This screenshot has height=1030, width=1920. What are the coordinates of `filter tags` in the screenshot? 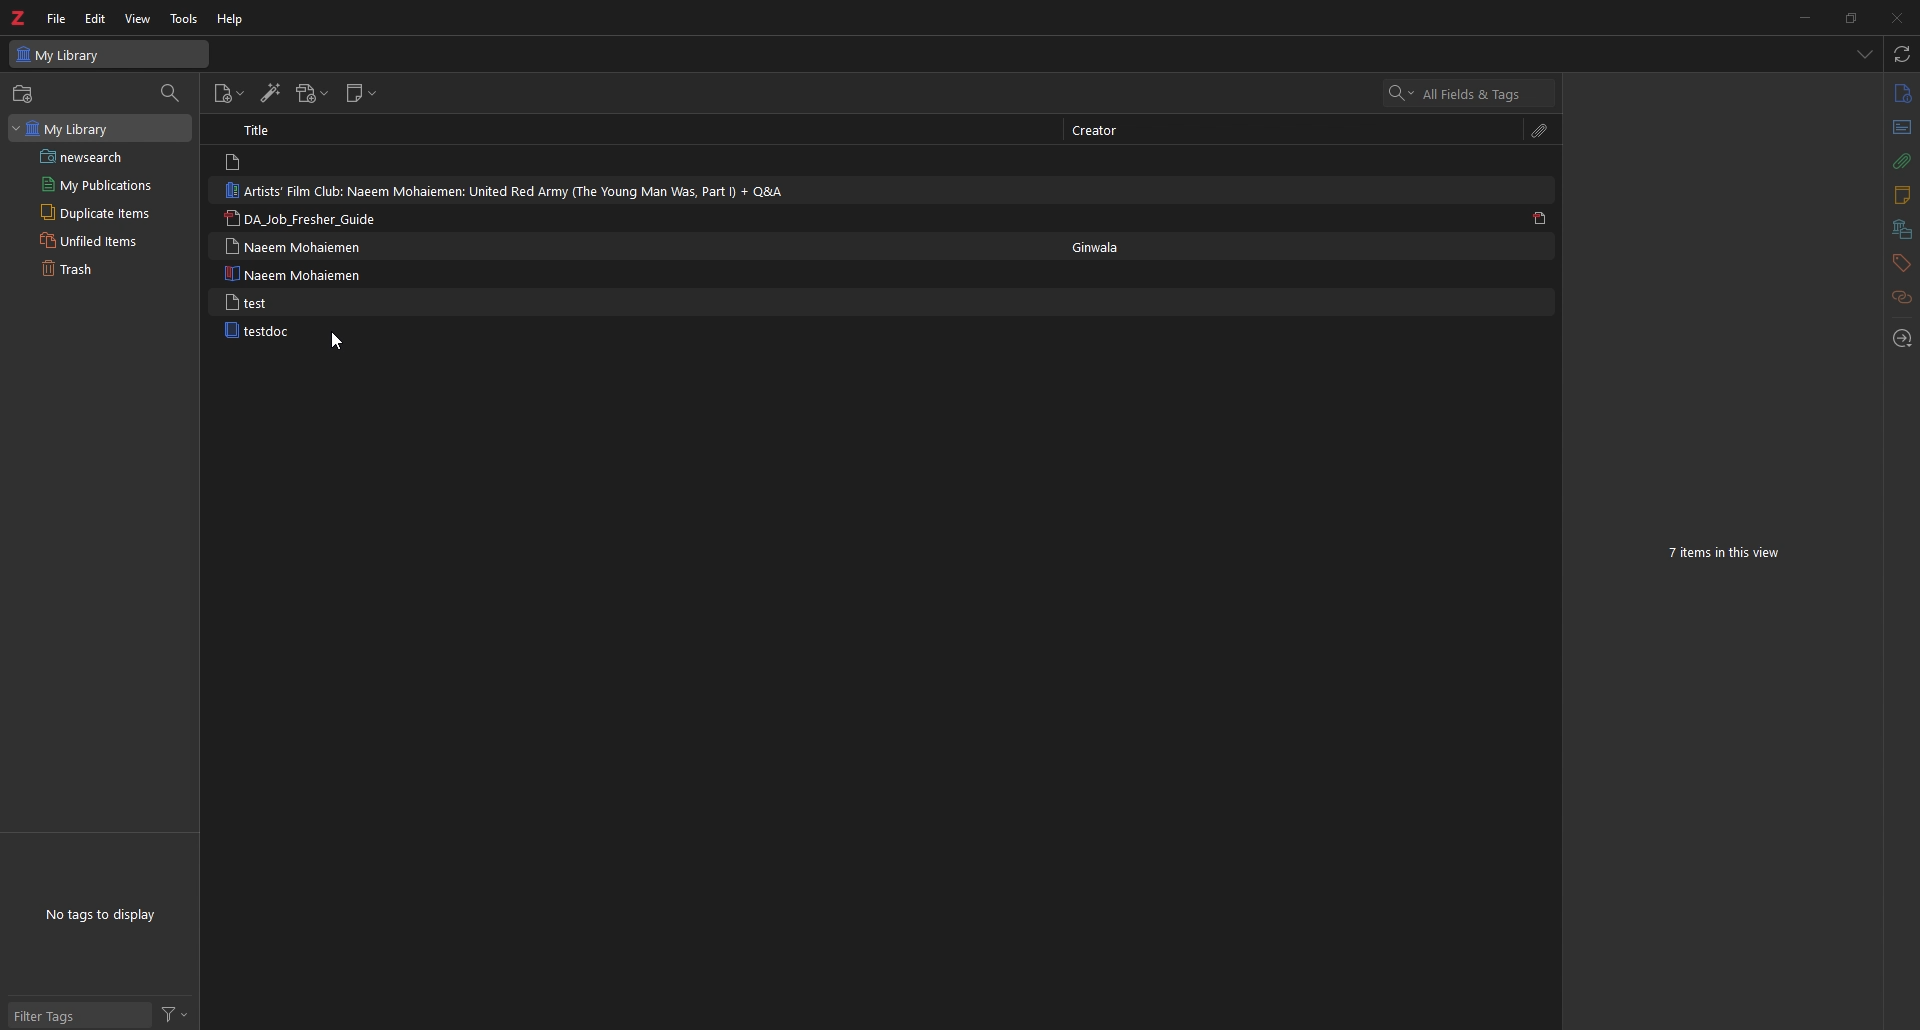 It's located at (78, 1016).